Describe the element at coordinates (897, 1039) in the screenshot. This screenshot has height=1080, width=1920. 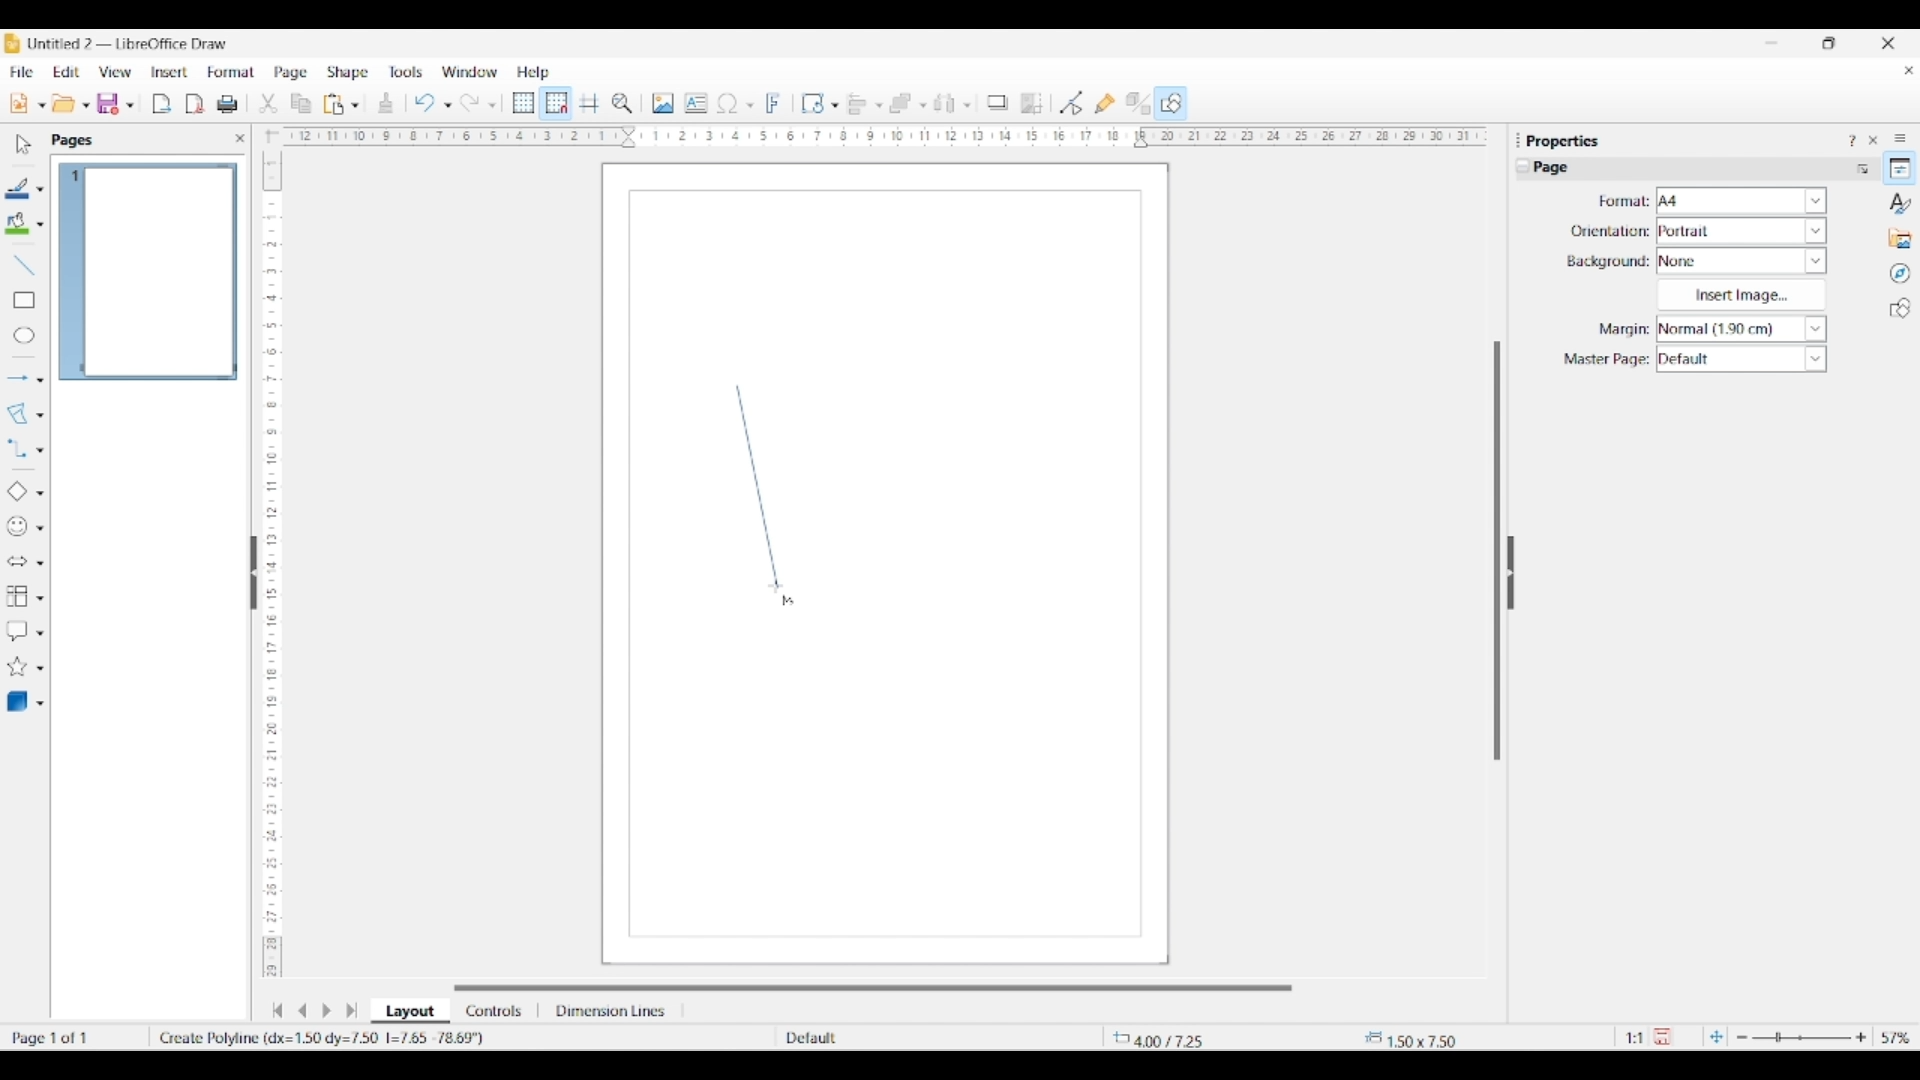
I see `Slide master name` at that location.